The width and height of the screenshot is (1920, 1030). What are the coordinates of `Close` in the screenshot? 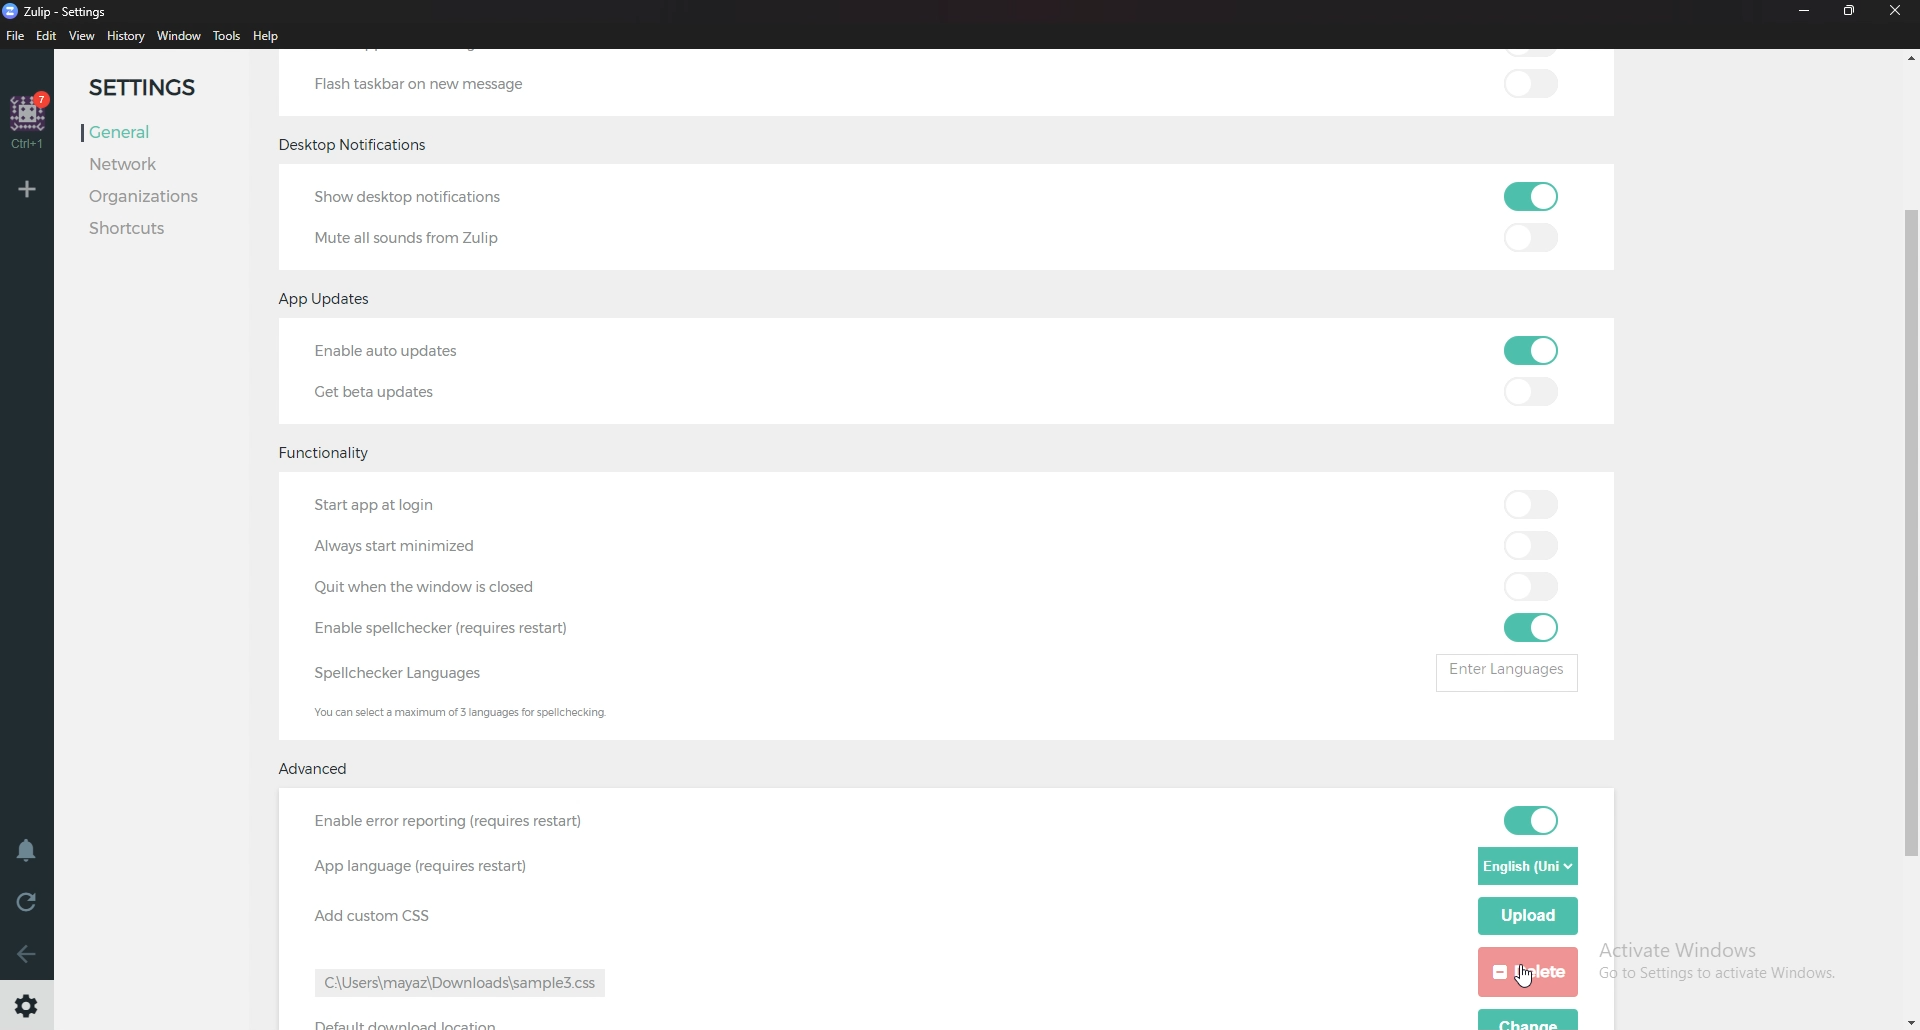 It's located at (1896, 10).